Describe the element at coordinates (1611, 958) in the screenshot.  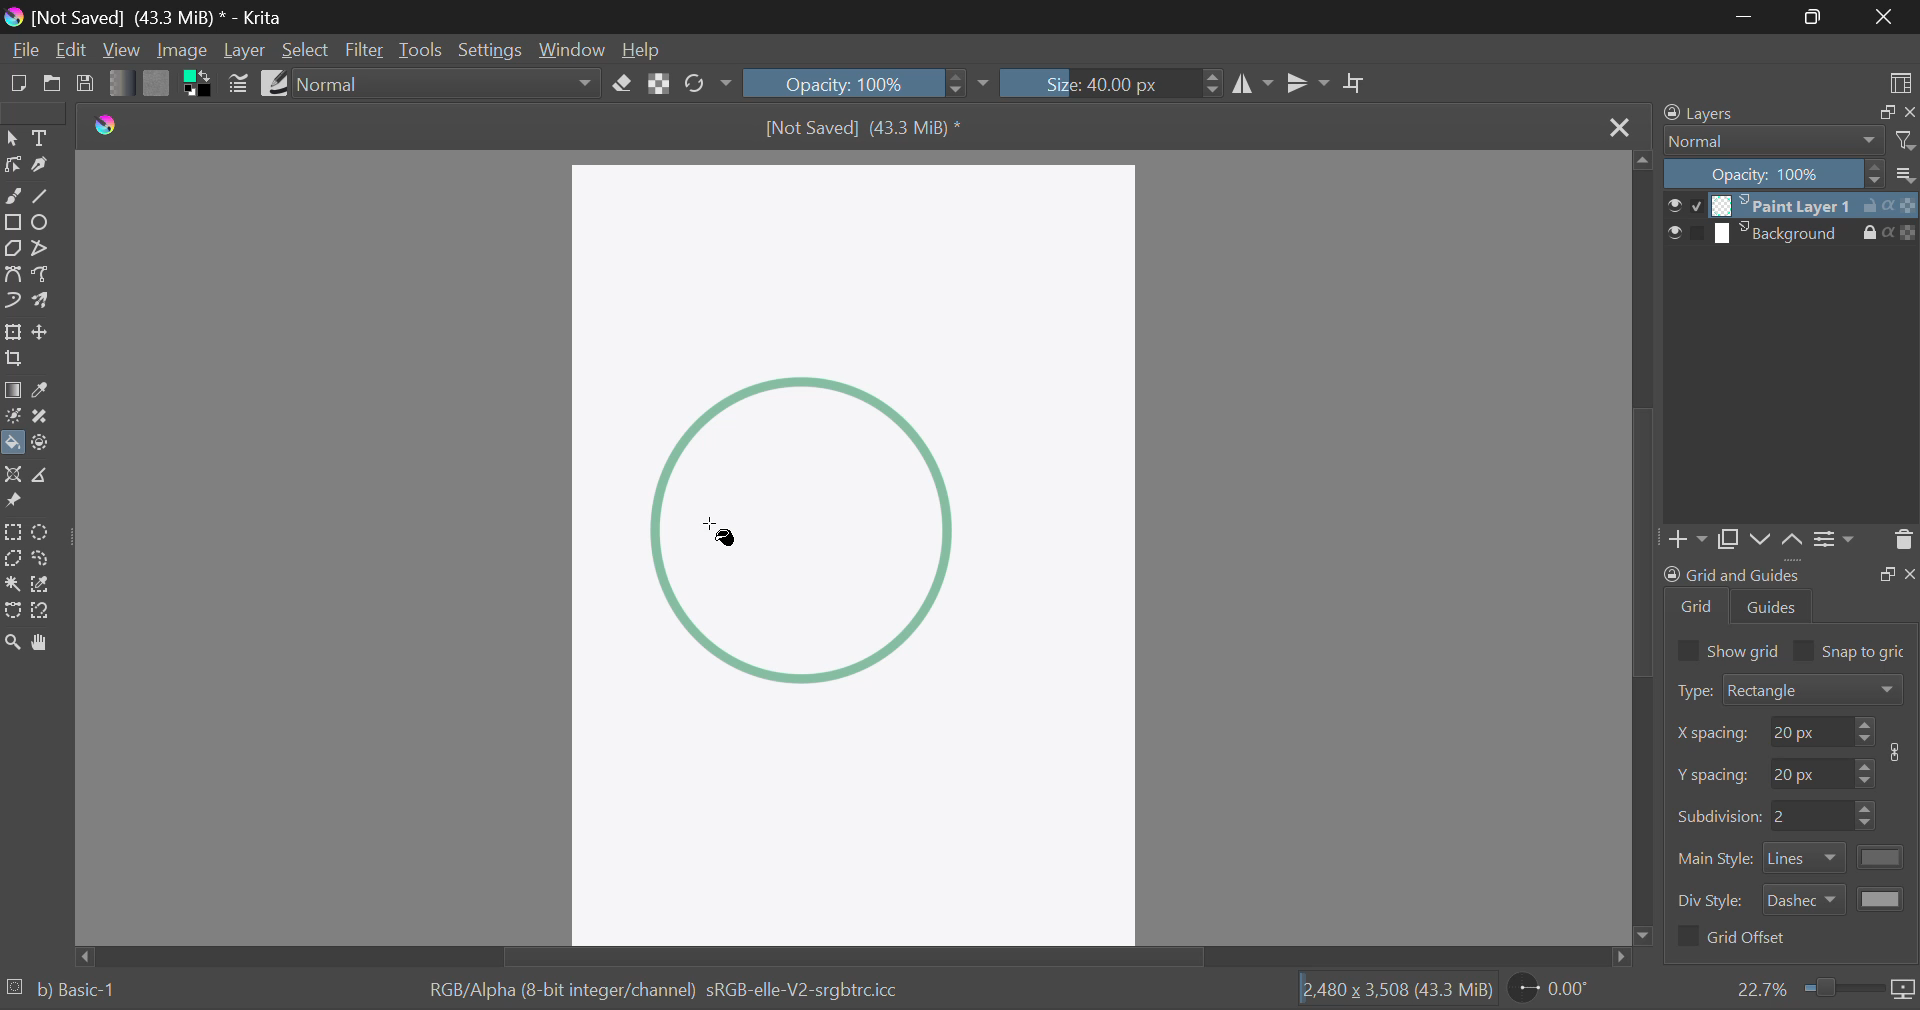
I see `move right` at that location.